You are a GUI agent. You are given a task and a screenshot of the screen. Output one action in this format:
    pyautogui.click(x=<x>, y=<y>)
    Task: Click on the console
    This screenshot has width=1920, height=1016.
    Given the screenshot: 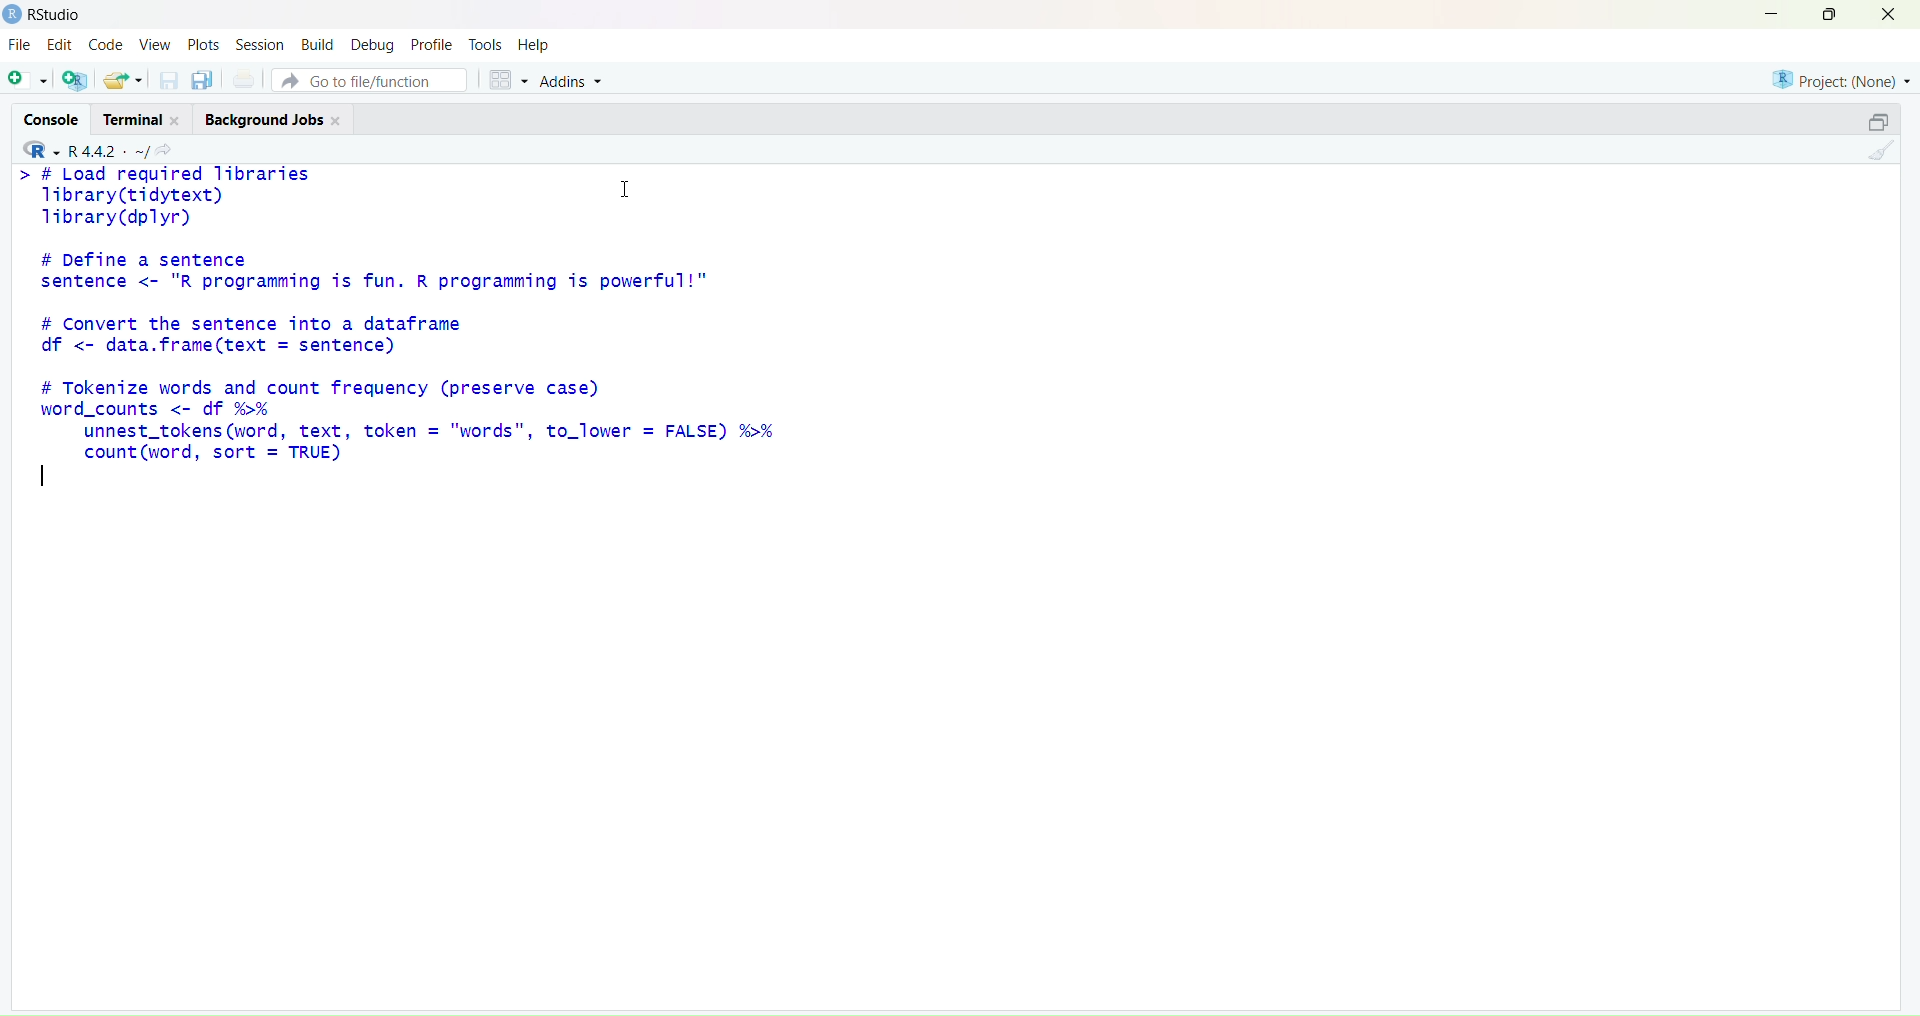 What is the action you would take?
    pyautogui.click(x=55, y=119)
    